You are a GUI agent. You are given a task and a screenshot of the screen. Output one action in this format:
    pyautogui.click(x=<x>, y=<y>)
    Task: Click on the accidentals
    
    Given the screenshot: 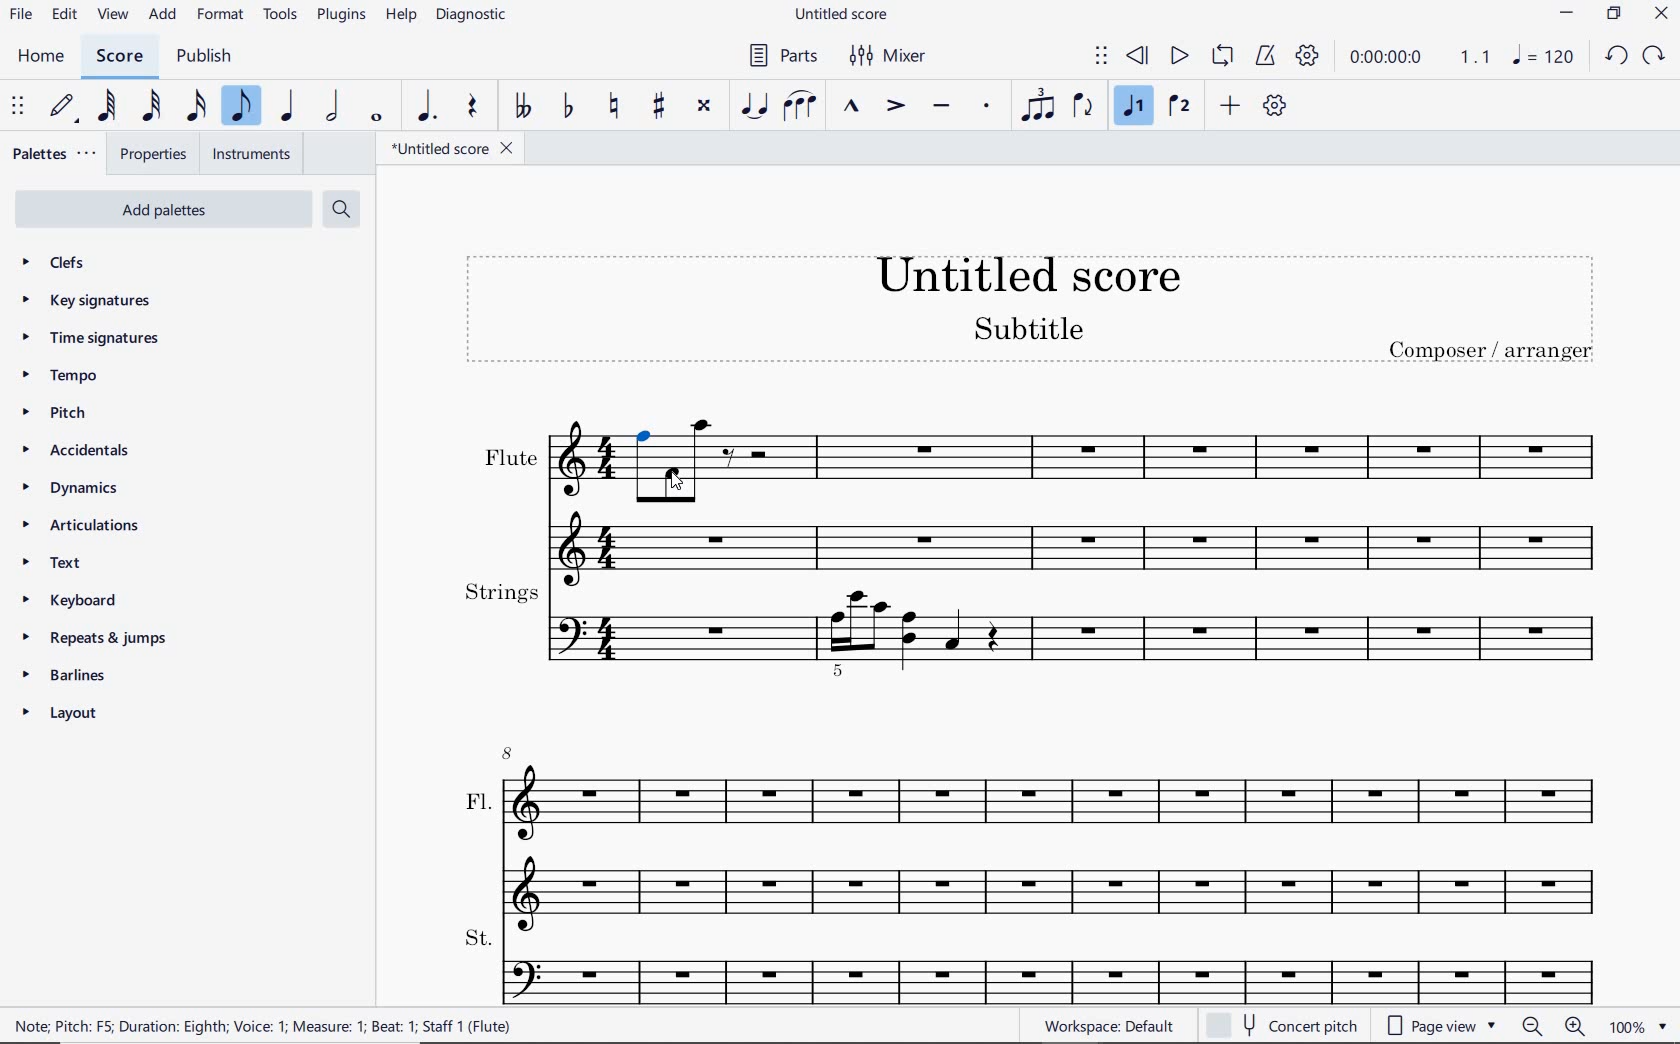 What is the action you would take?
    pyautogui.click(x=74, y=452)
    